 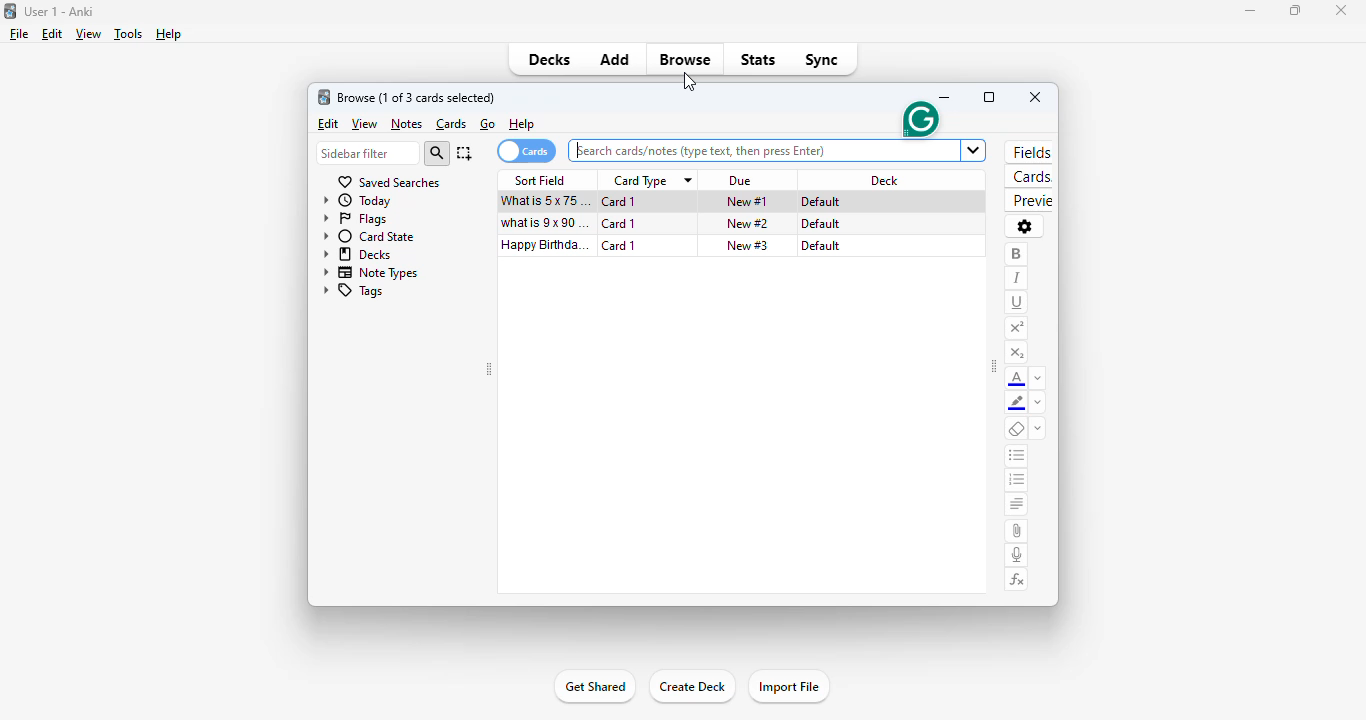 I want to click on card 1, so click(x=618, y=223).